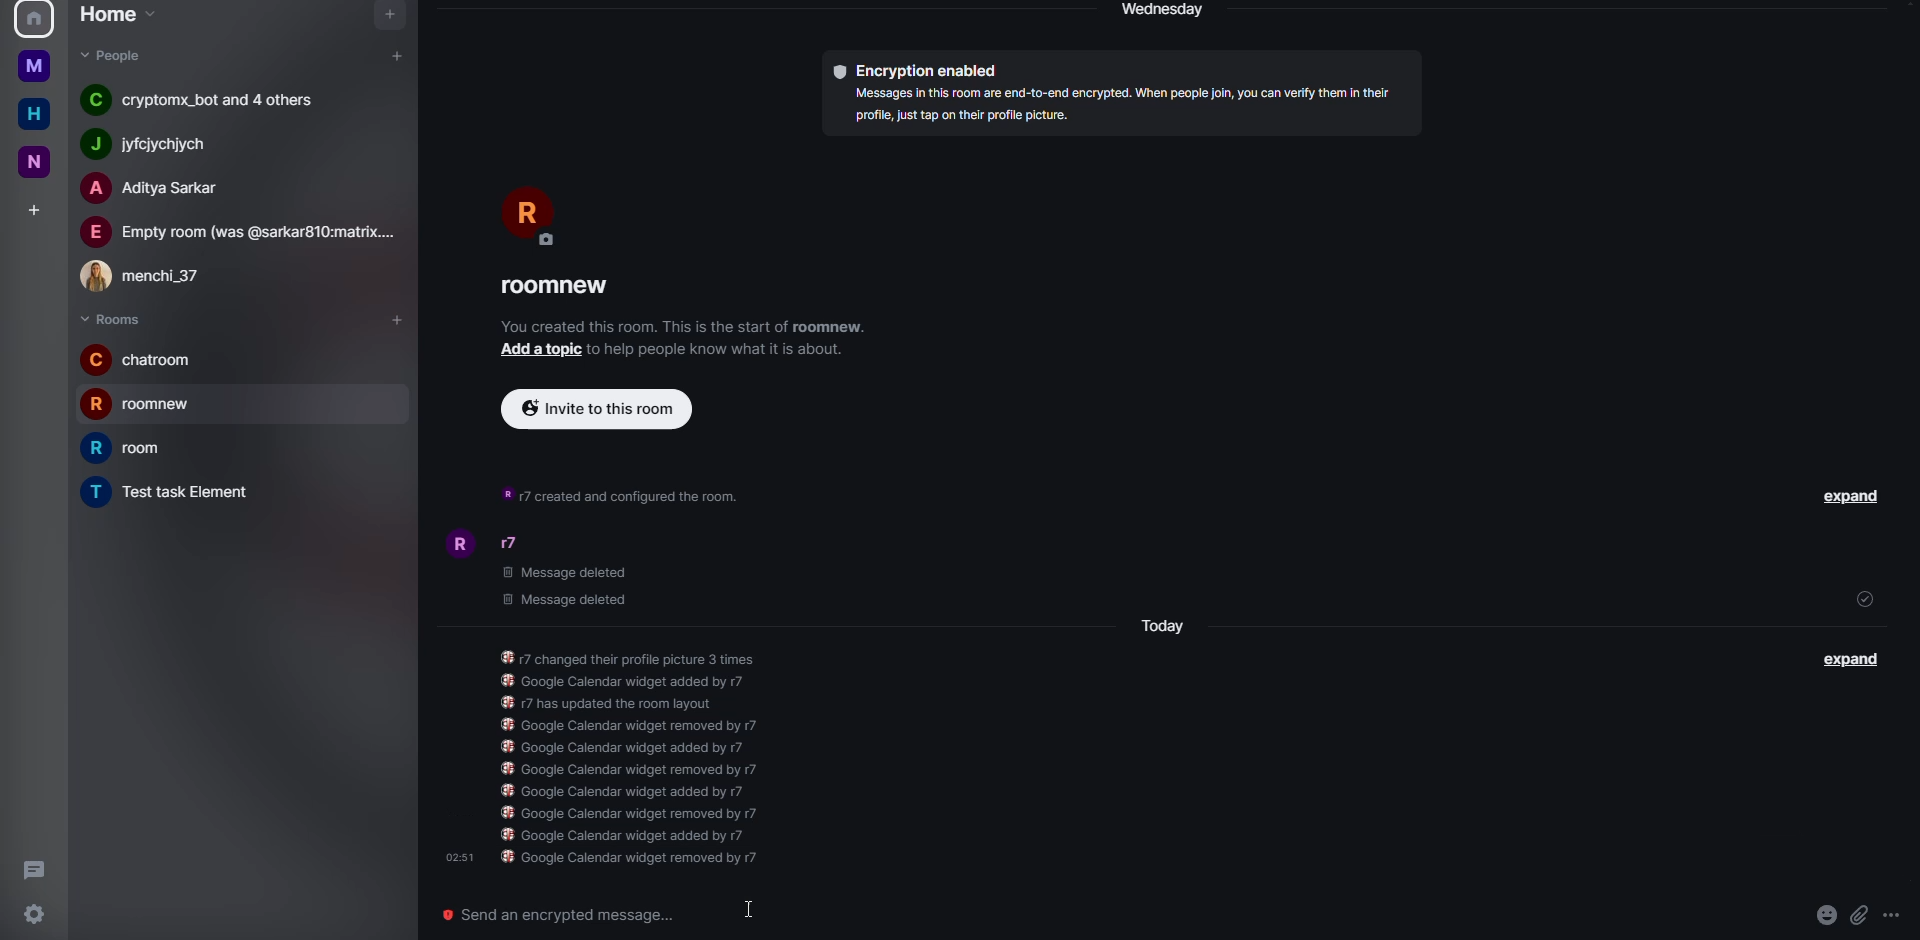  I want to click on profile, so click(457, 543).